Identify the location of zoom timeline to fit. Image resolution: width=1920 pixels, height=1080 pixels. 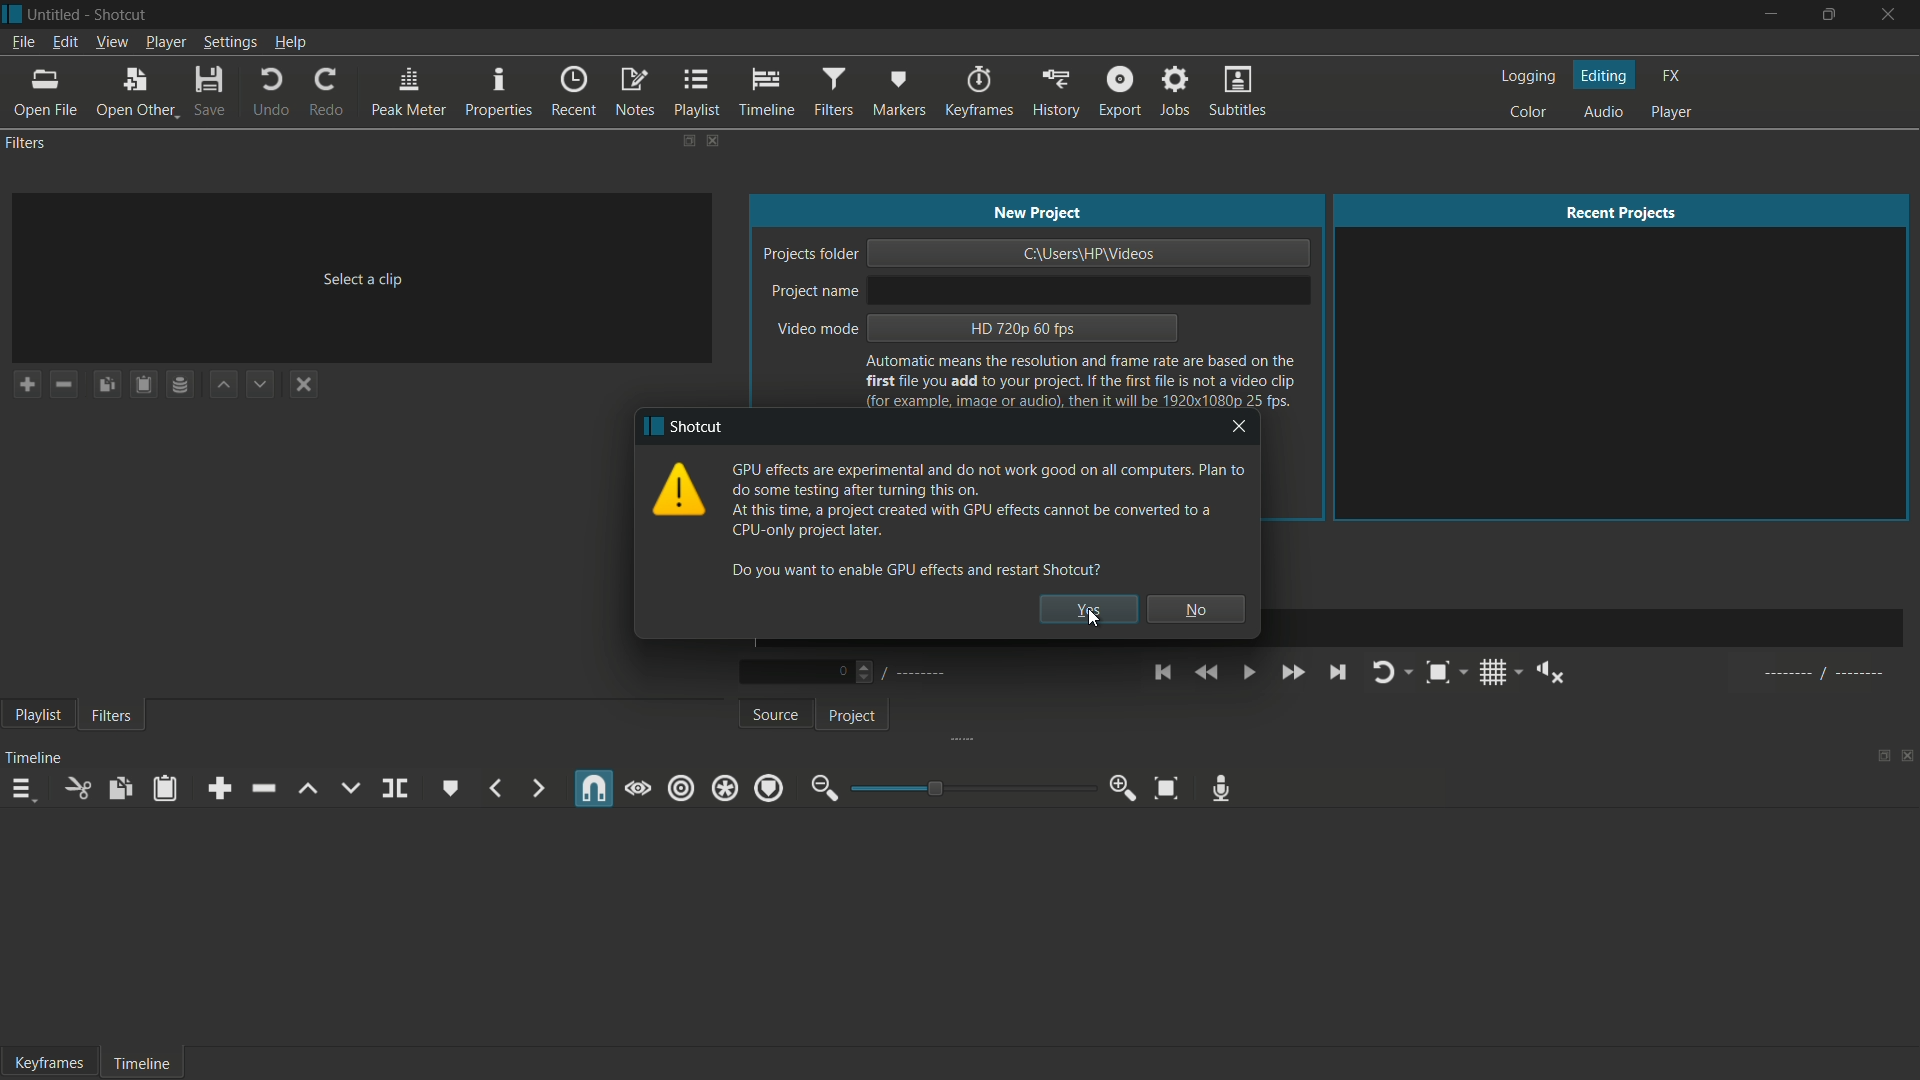
(1166, 787).